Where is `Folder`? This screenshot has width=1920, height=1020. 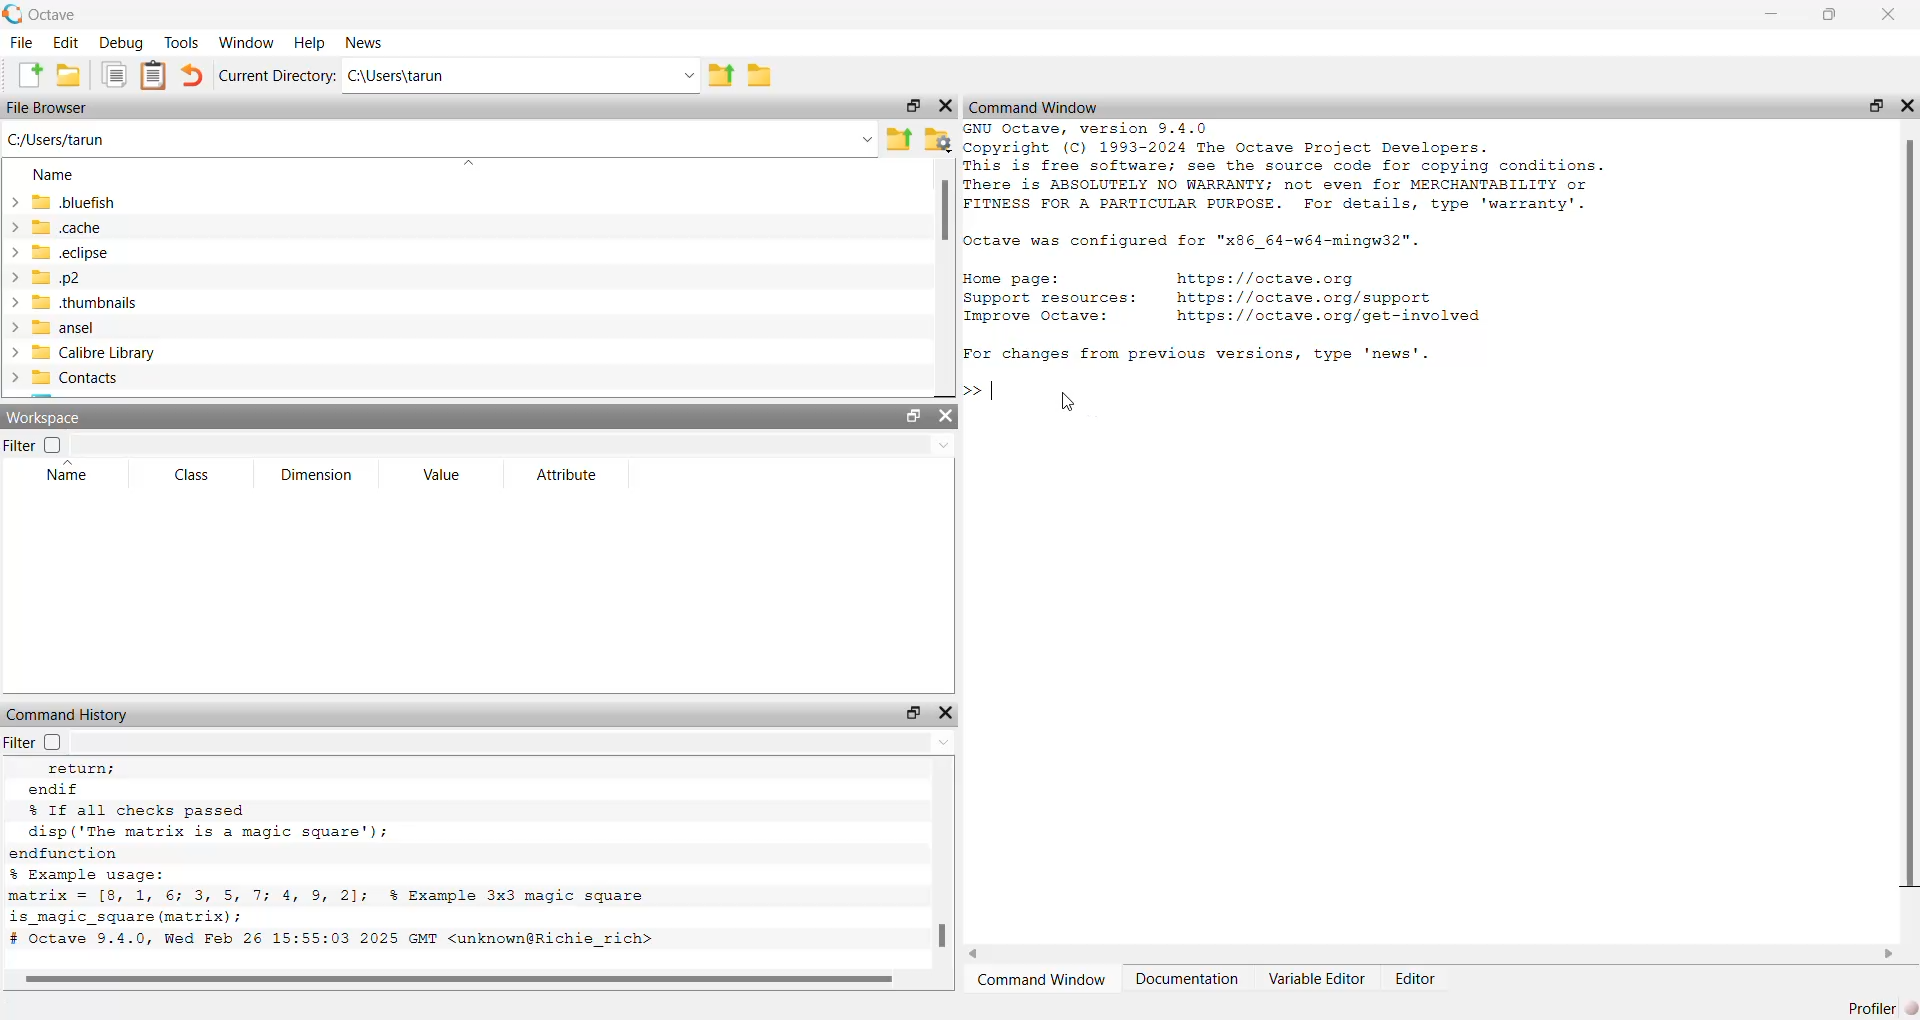
Folder is located at coordinates (762, 75).